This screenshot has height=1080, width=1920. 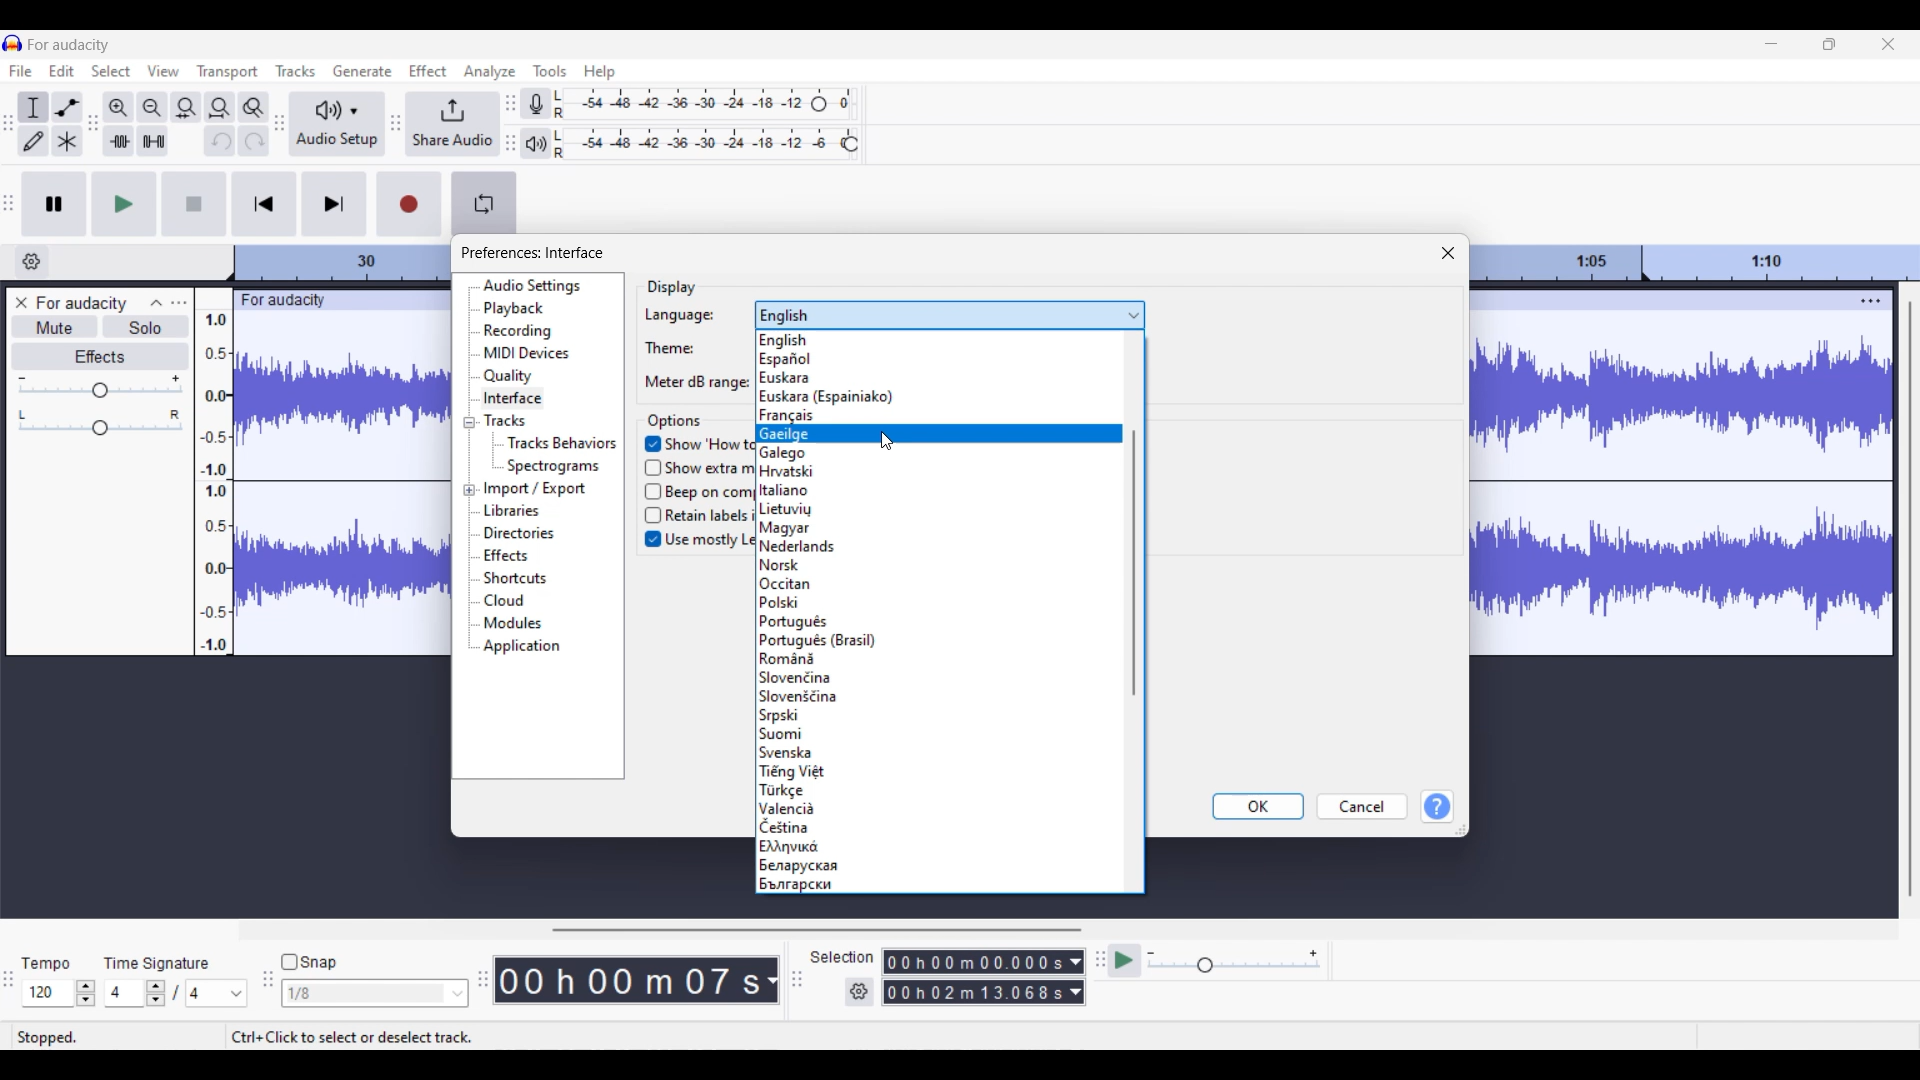 I want to click on Trim audio selection, so click(x=118, y=141).